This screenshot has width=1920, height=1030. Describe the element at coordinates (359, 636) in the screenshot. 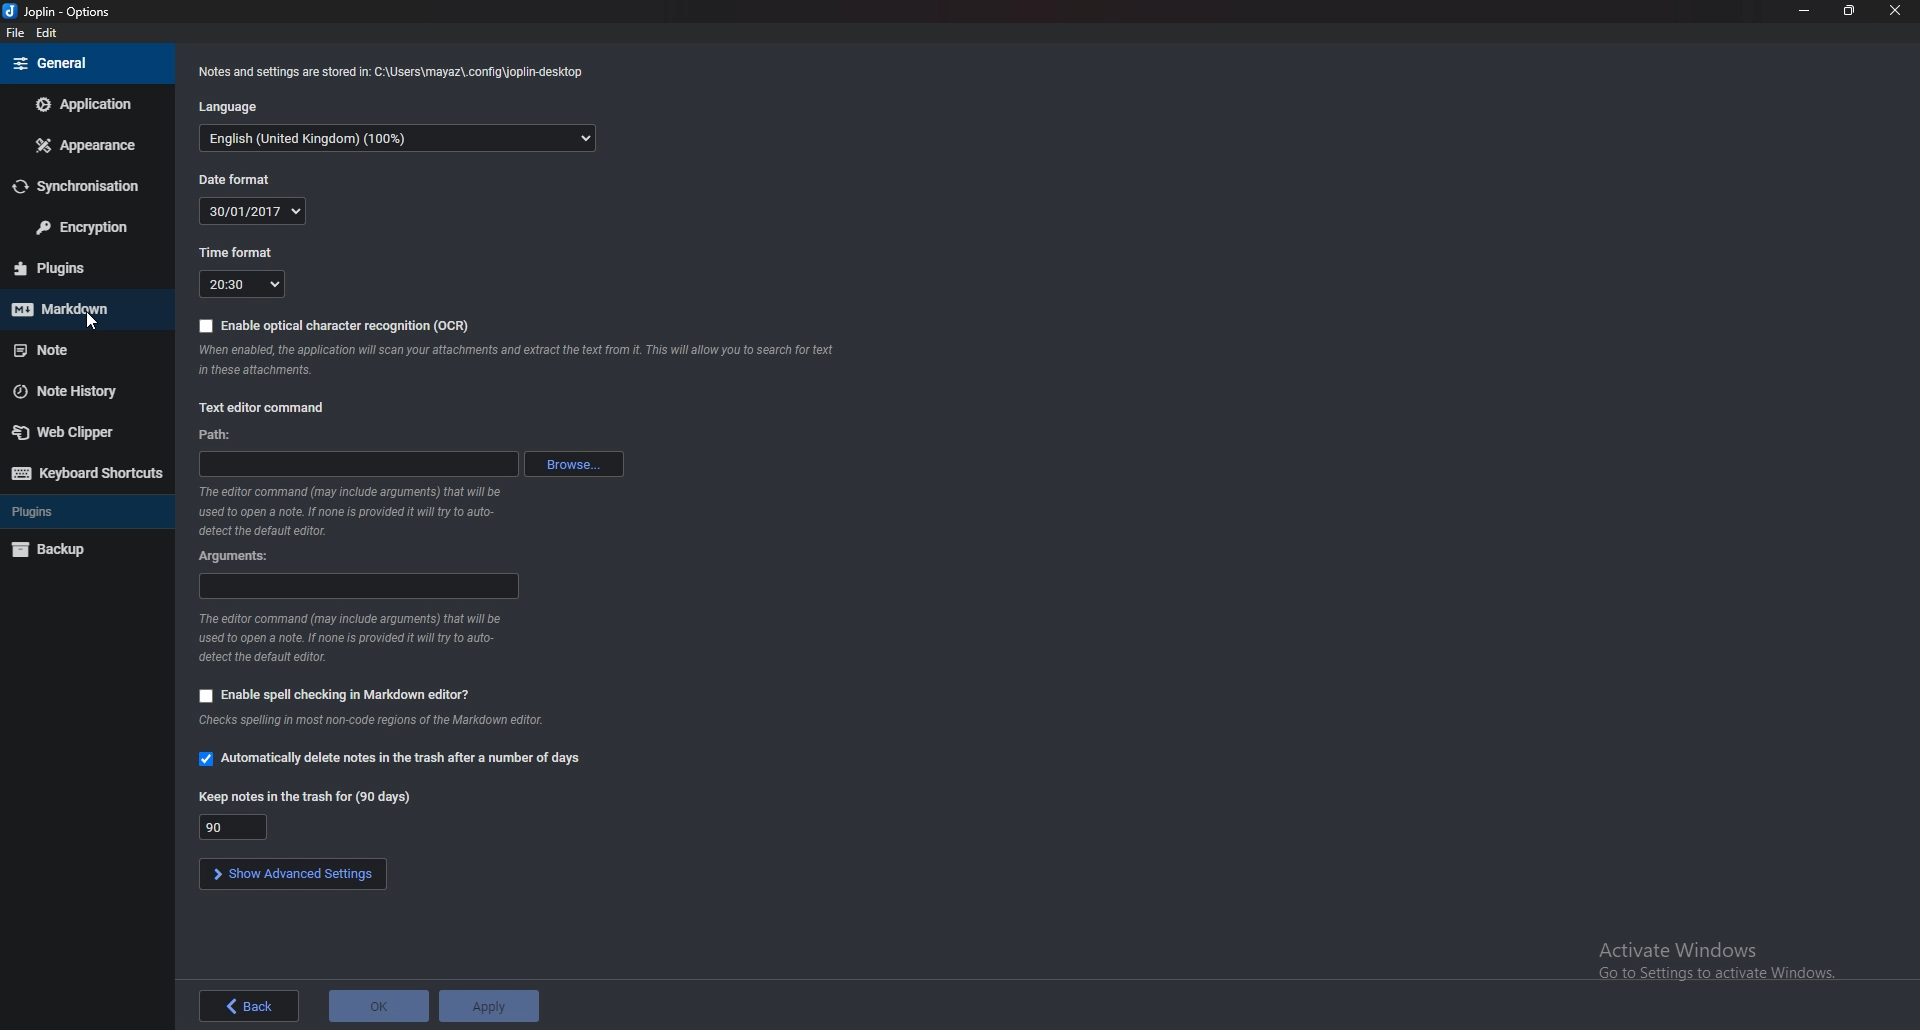

I see `Info` at that location.